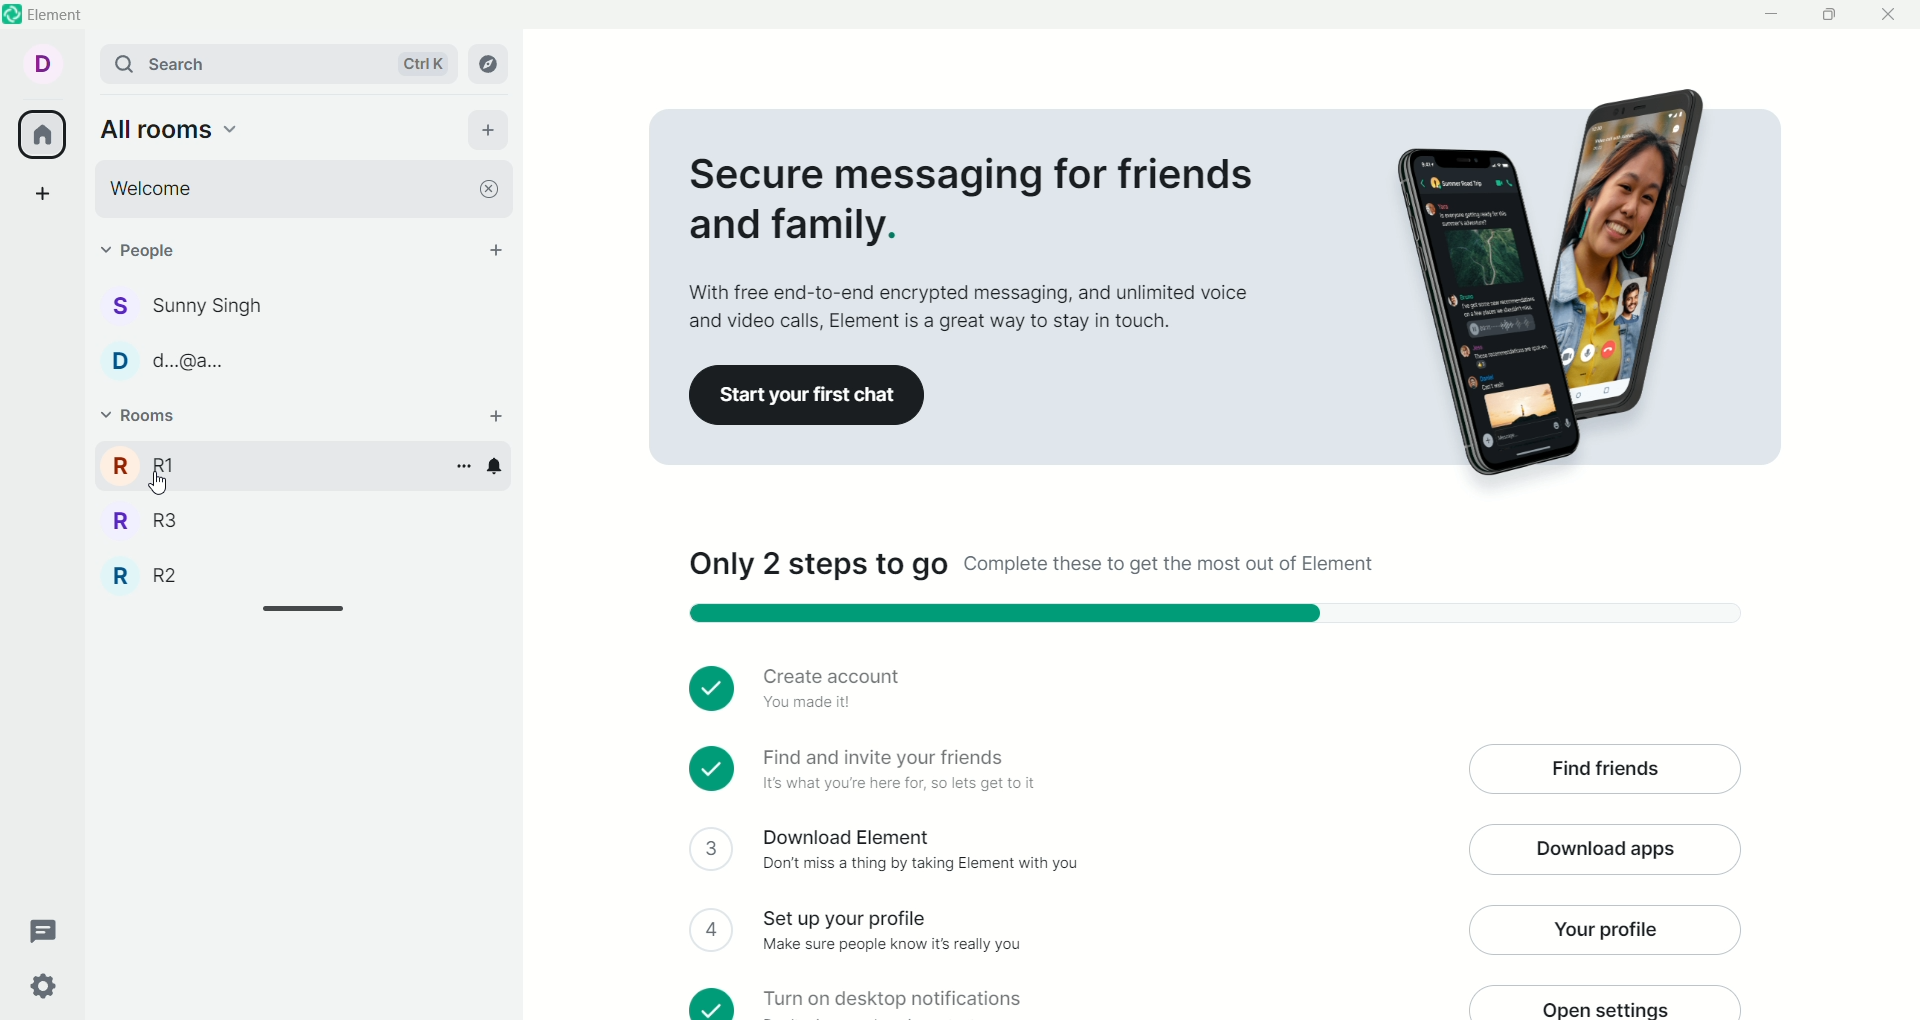 Image resolution: width=1920 pixels, height=1020 pixels. I want to click on home, so click(41, 134).